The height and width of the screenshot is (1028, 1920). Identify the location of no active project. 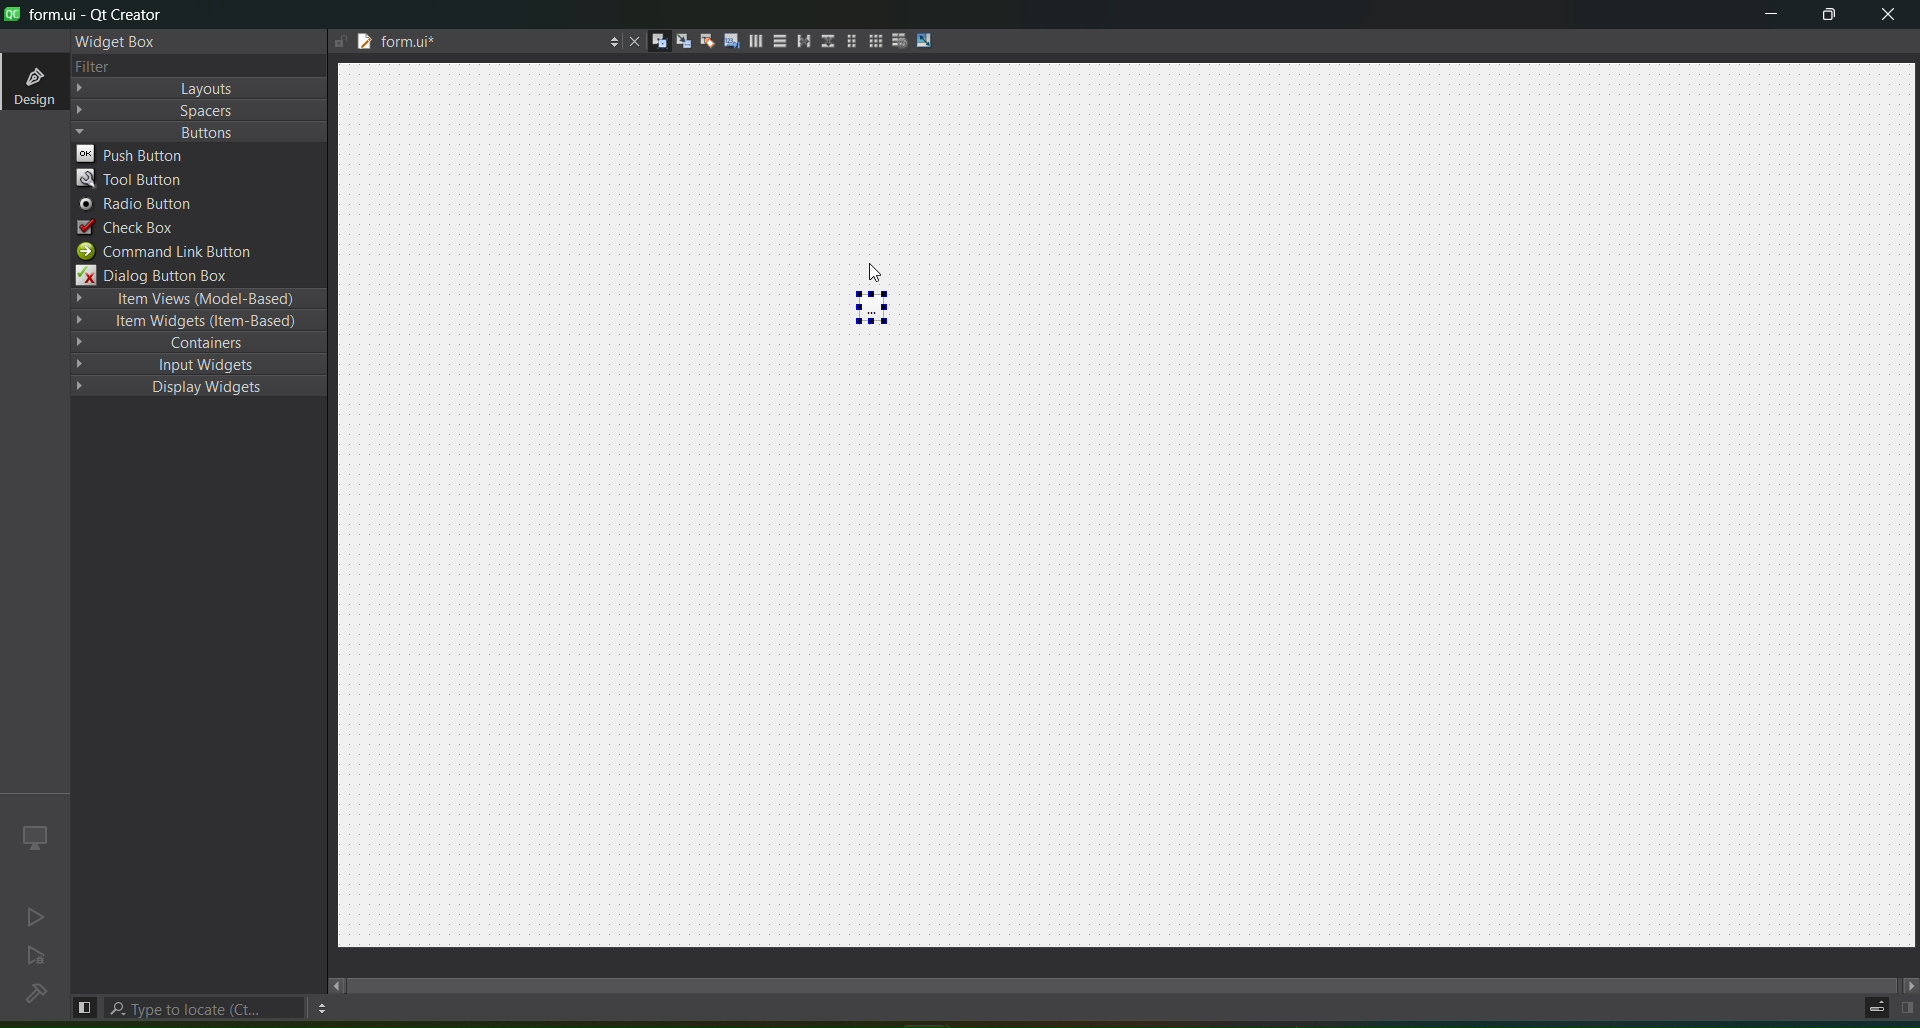
(39, 914).